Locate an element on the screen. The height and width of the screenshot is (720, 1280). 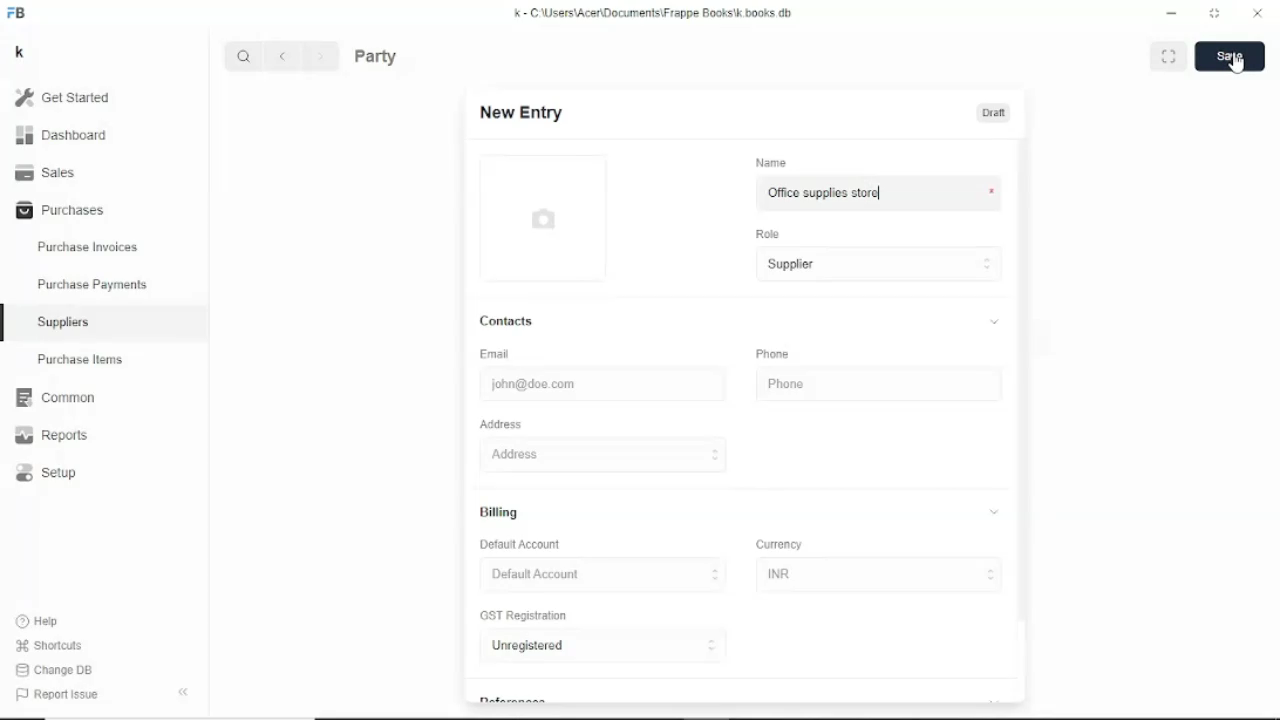
Party is located at coordinates (376, 56).